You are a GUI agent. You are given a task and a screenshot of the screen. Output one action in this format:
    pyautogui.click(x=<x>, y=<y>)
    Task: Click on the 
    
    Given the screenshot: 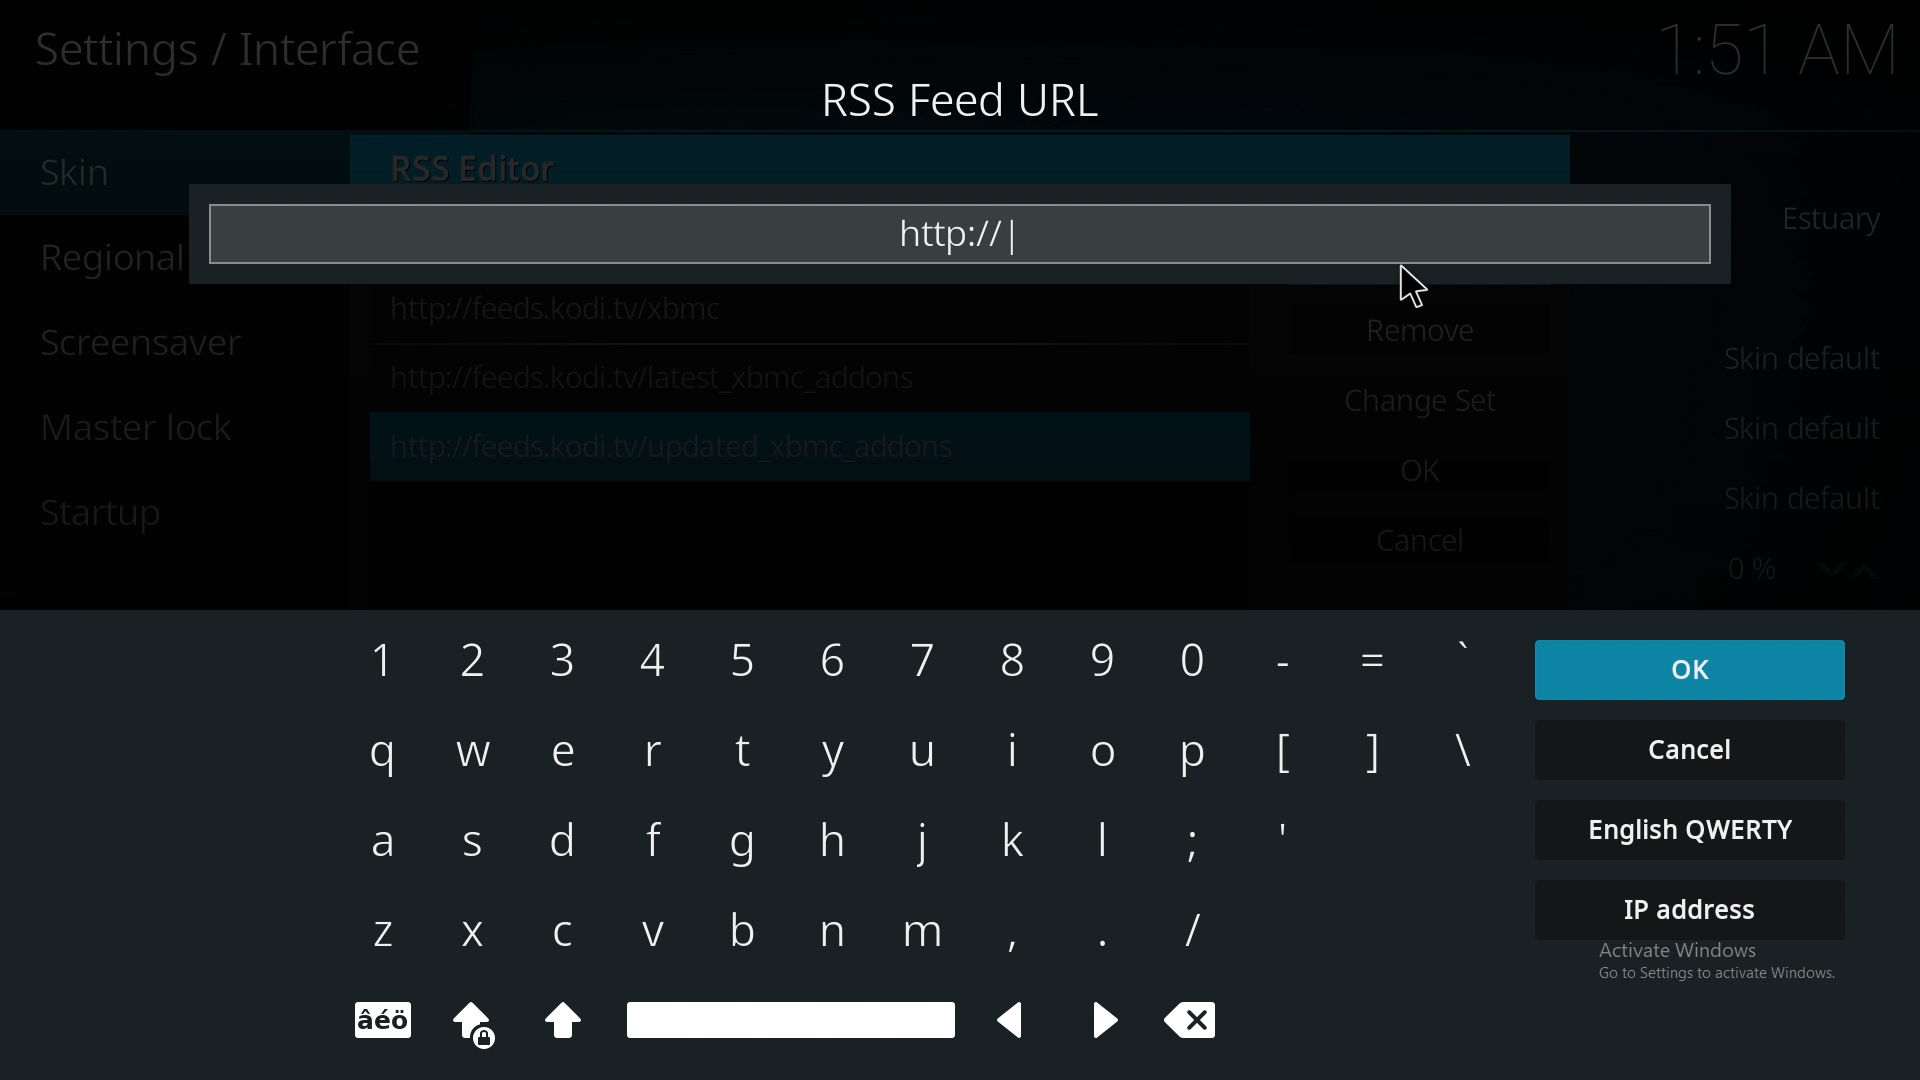 What is the action you would take?
    pyautogui.click(x=1298, y=667)
    